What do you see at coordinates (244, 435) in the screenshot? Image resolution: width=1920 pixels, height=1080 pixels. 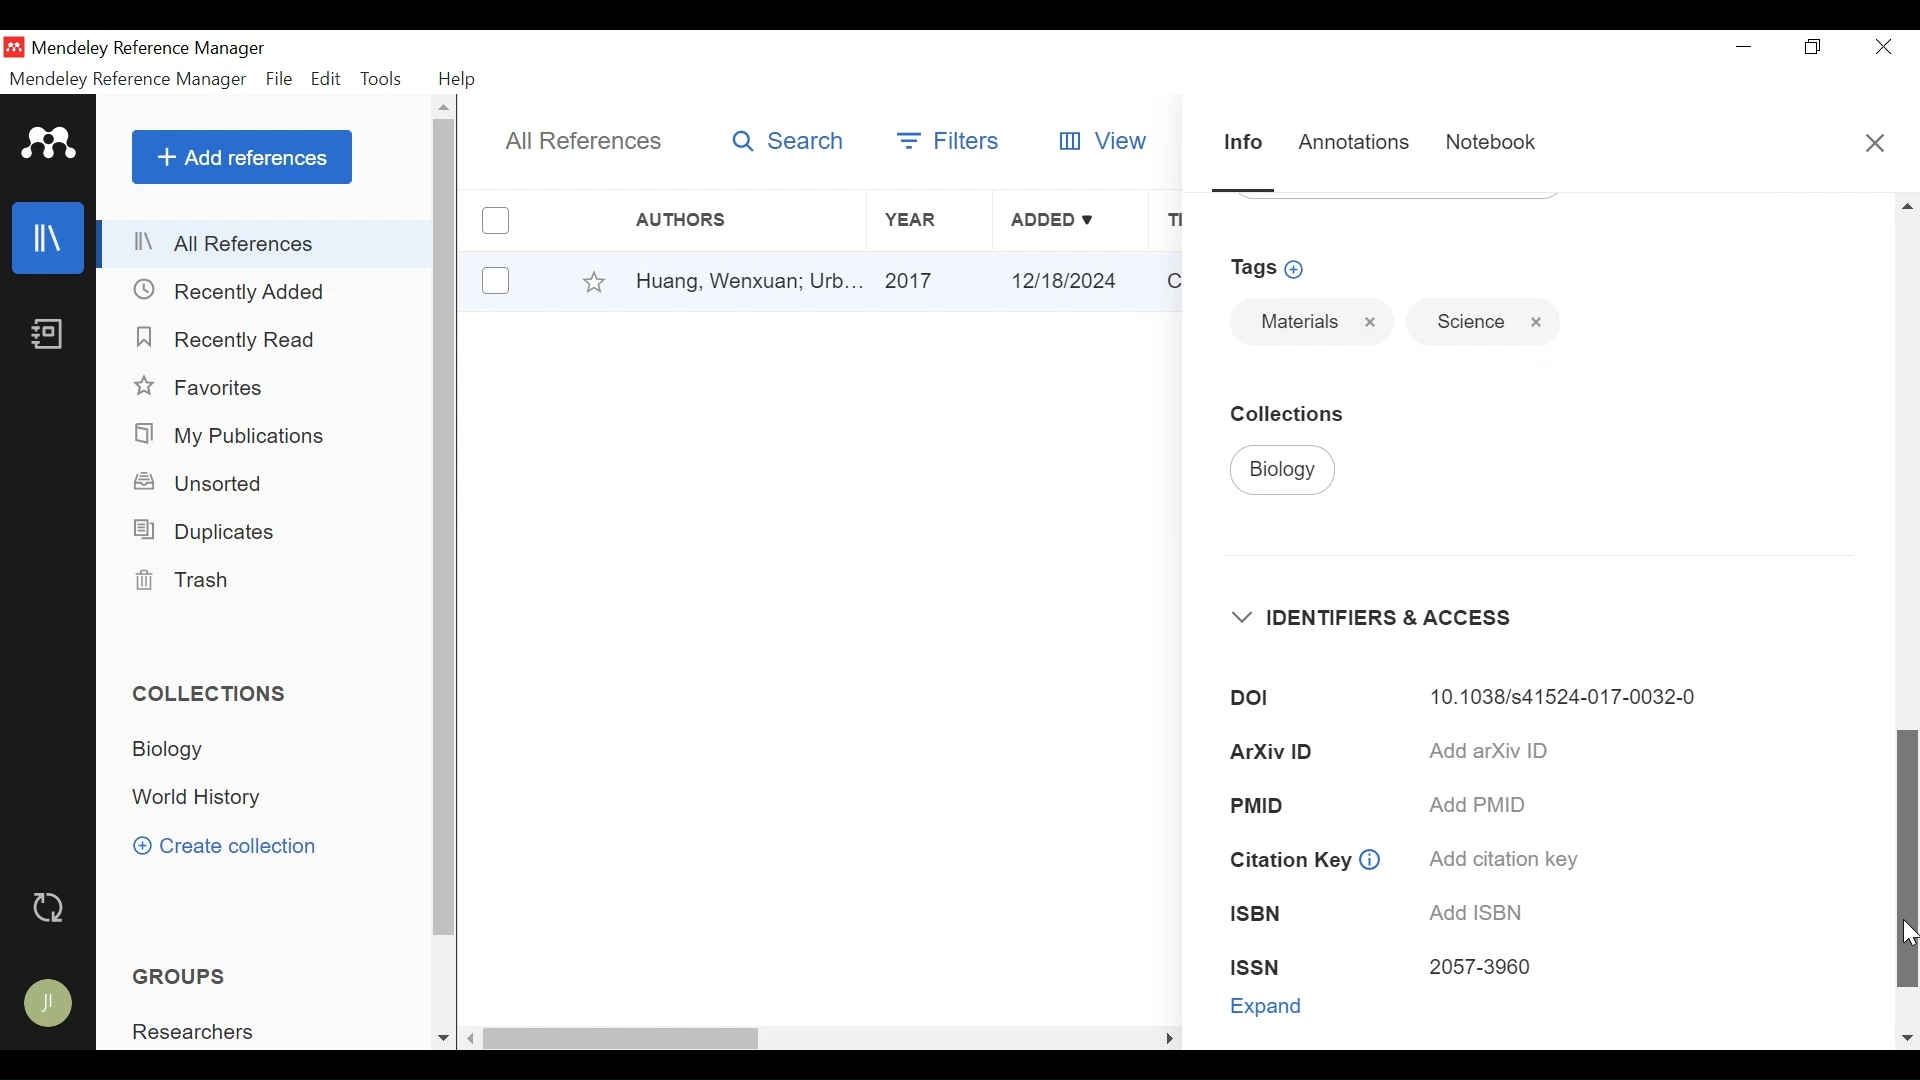 I see `My Publications` at bounding box center [244, 435].